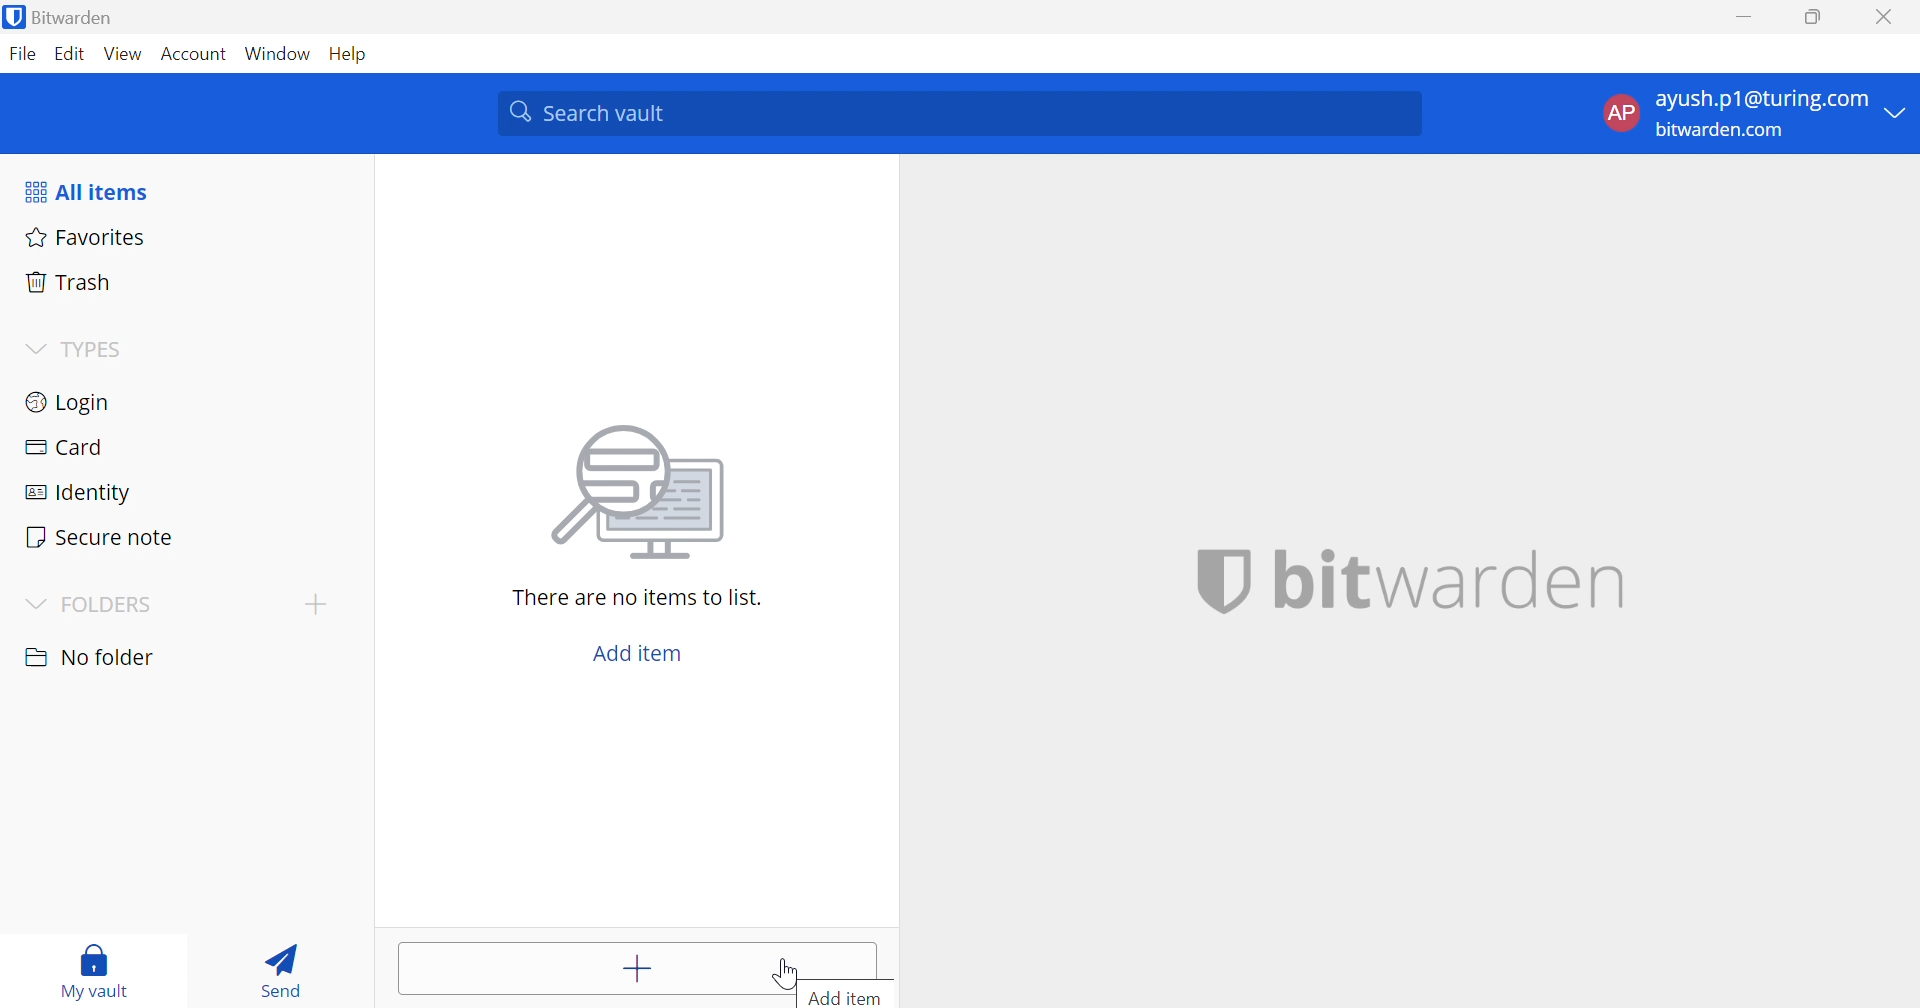  Describe the element at coordinates (85, 192) in the screenshot. I see `All items` at that location.